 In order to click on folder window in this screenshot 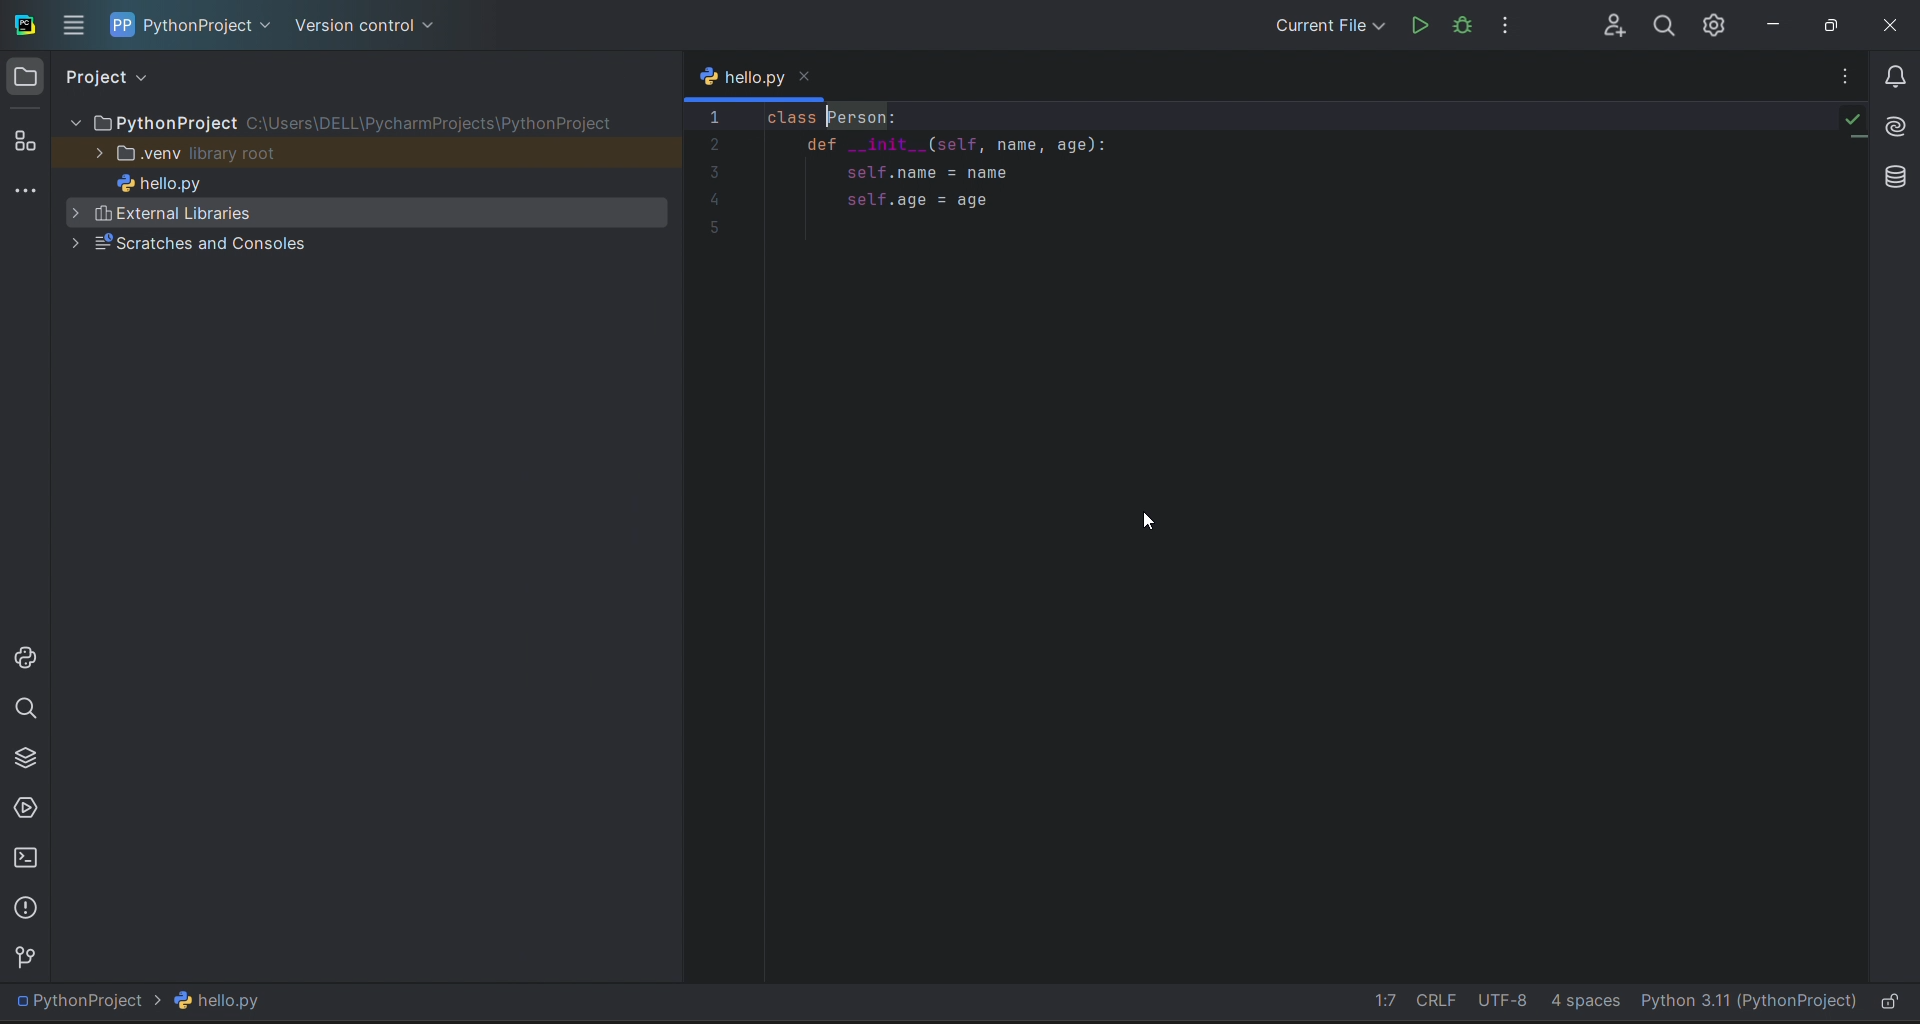, I will do `click(24, 76)`.